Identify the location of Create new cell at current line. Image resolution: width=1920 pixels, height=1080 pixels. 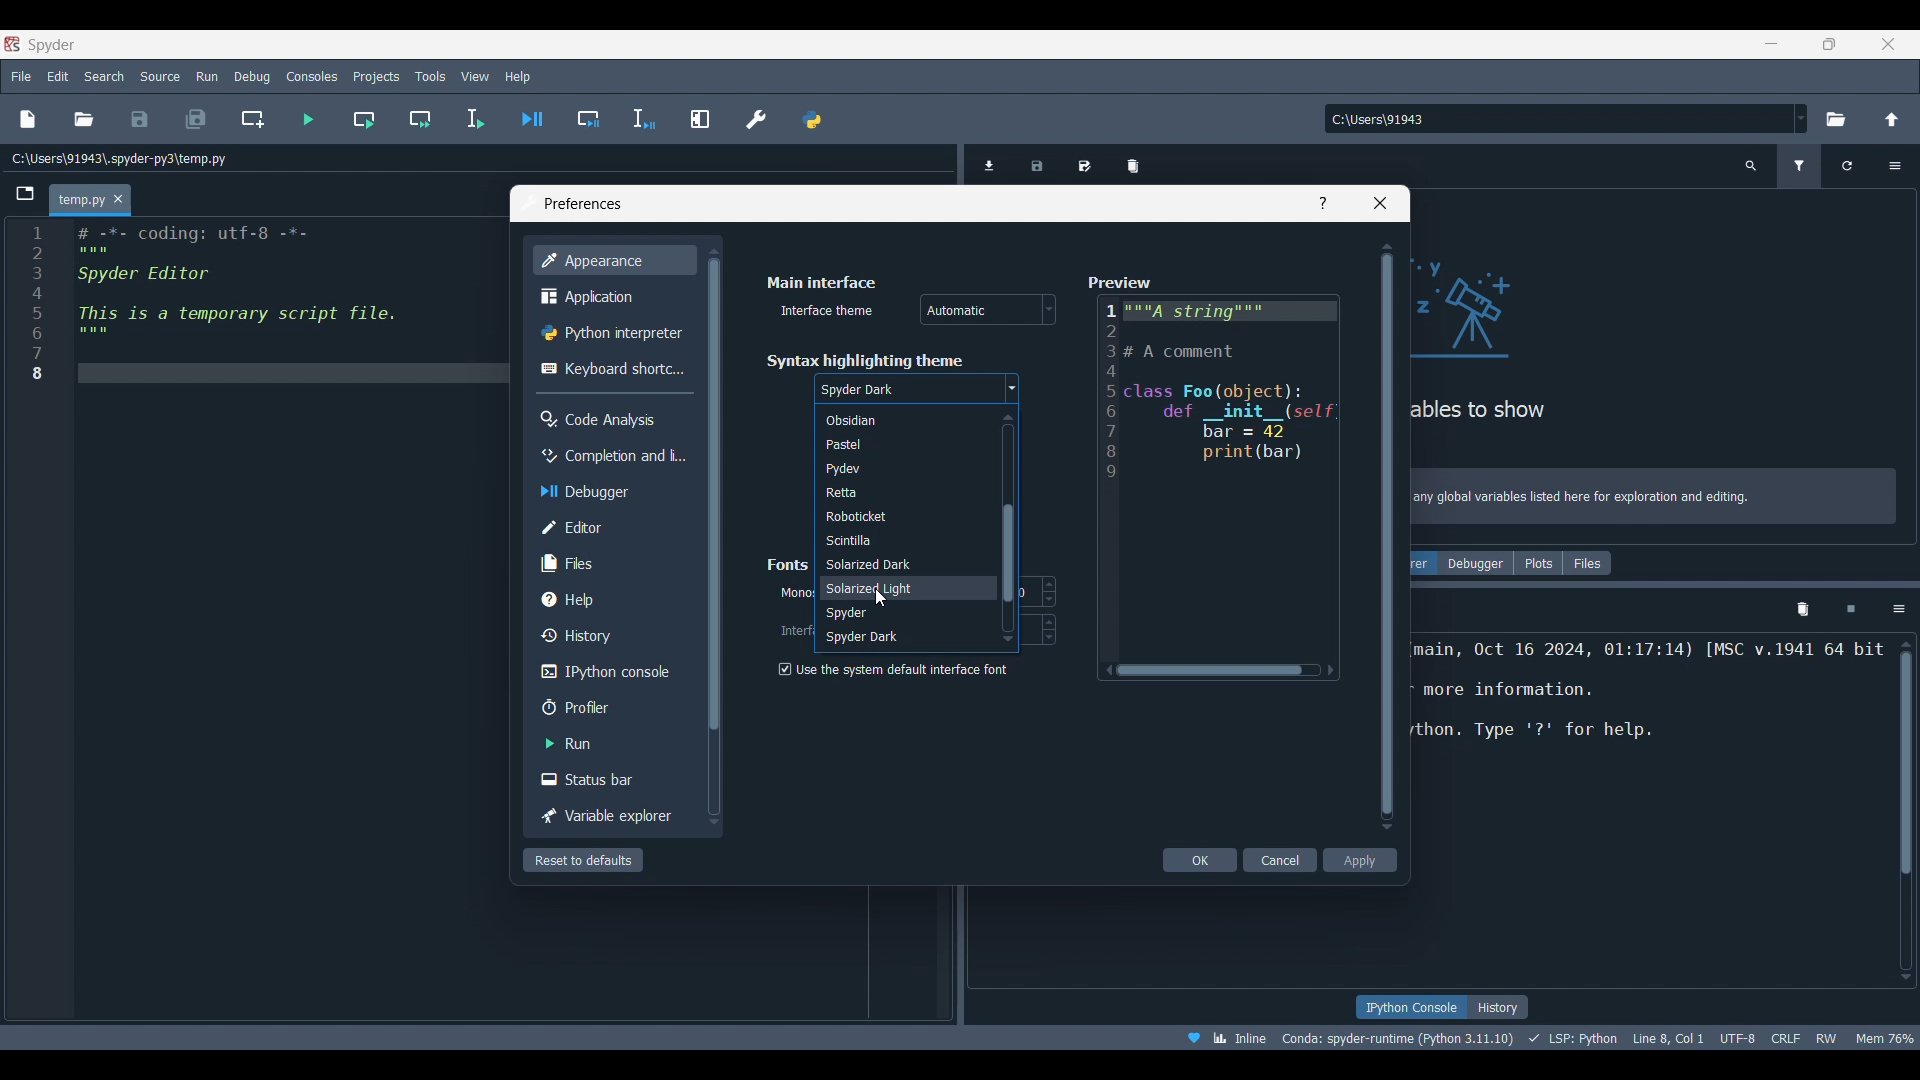
(252, 118).